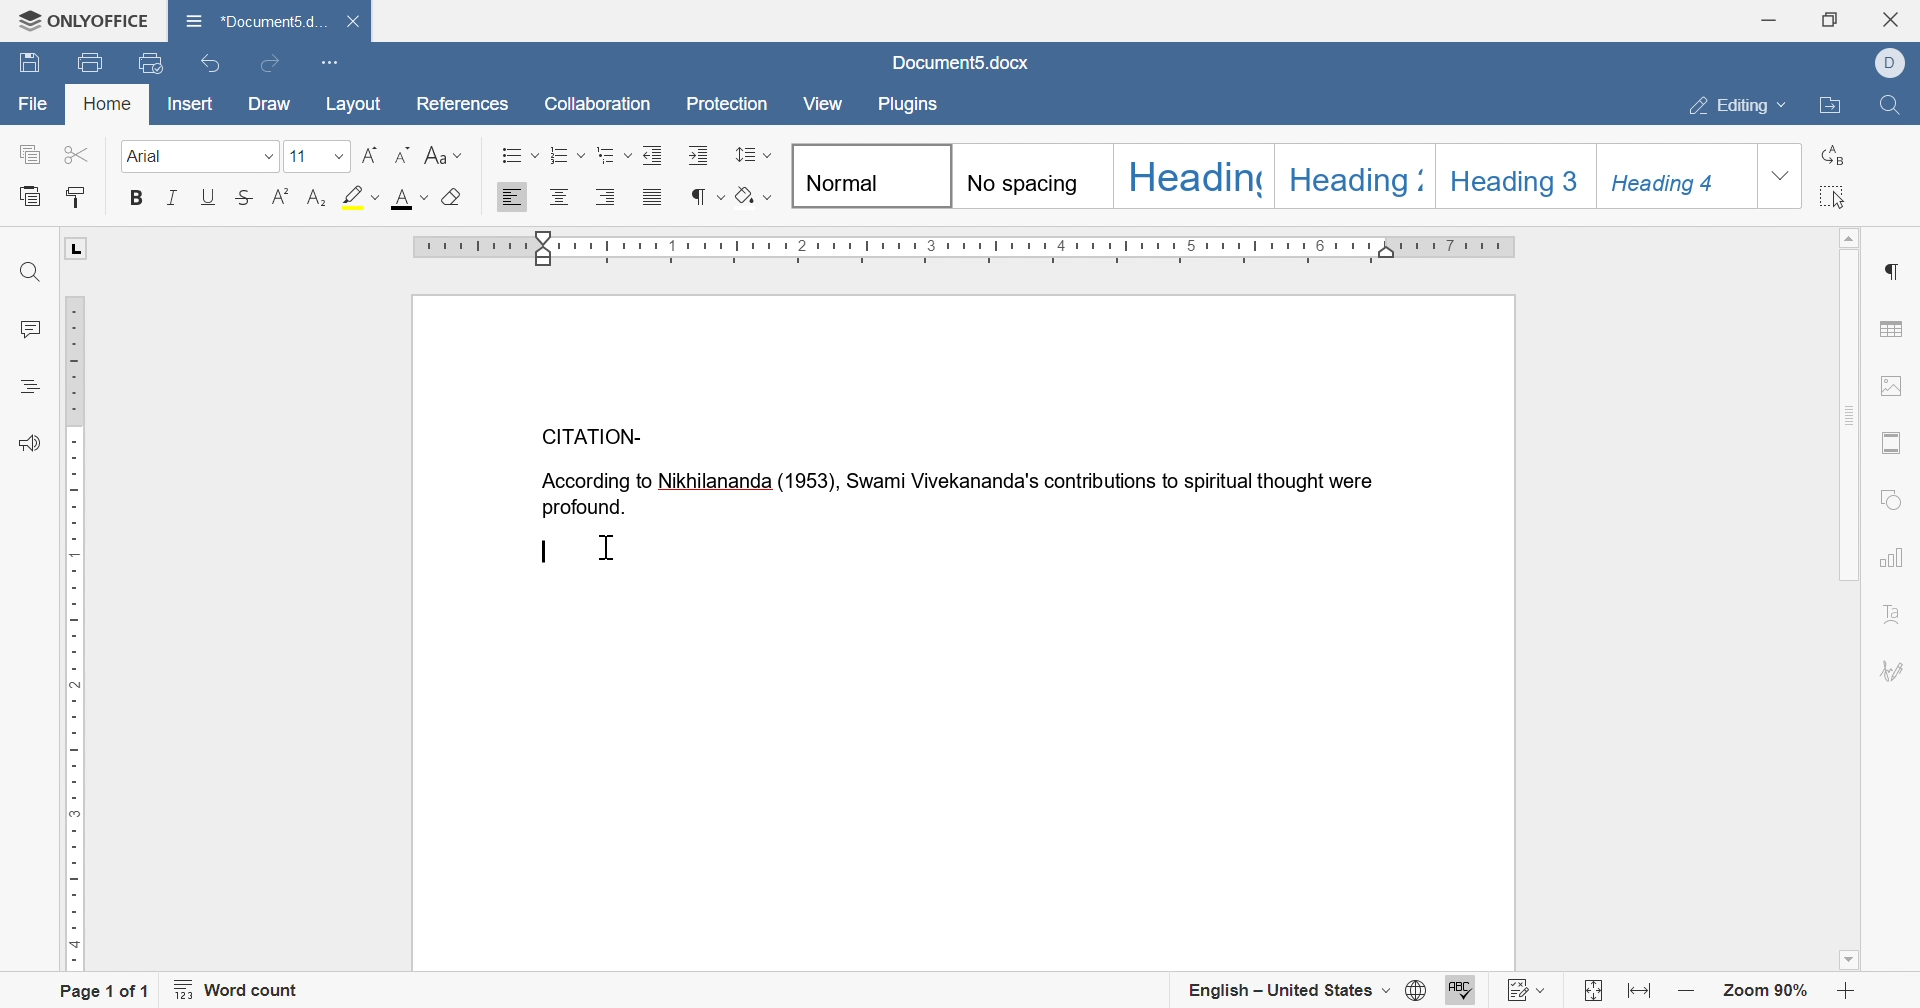 The width and height of the screenshot is (1920, 1008). I want to click on subscript, so click(316, 200).